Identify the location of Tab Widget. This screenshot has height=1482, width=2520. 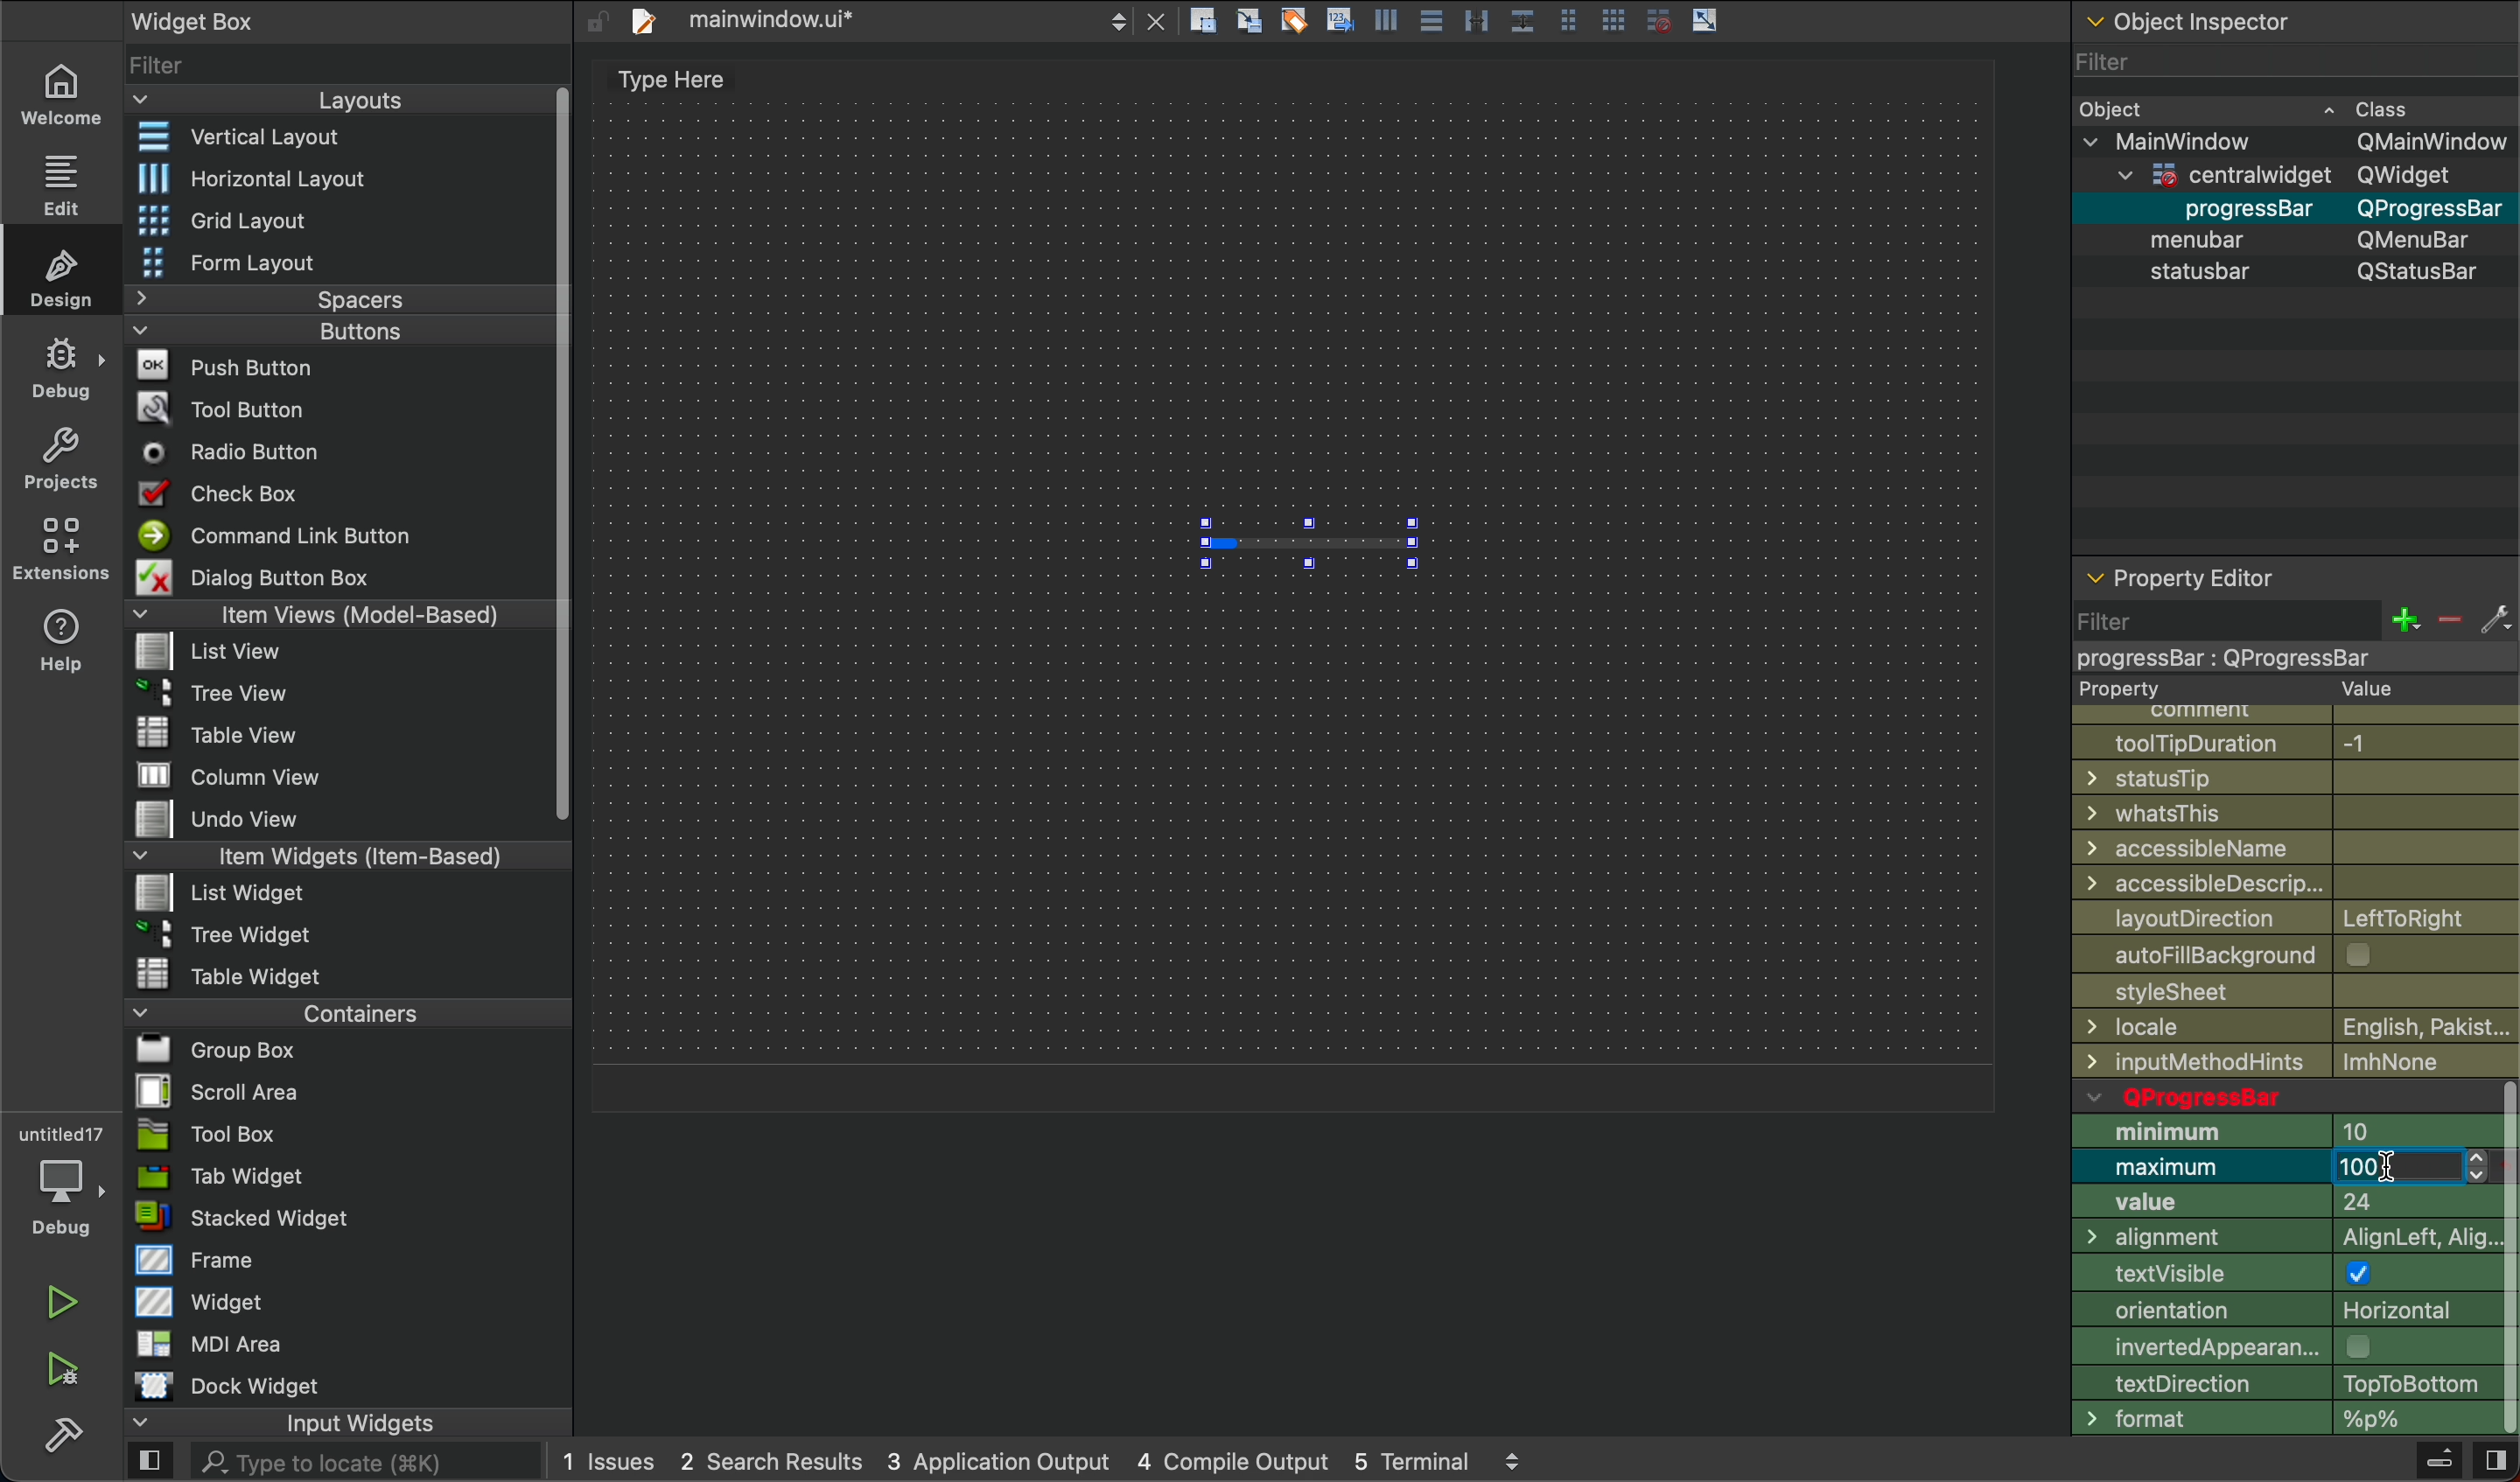
(215, 1177).